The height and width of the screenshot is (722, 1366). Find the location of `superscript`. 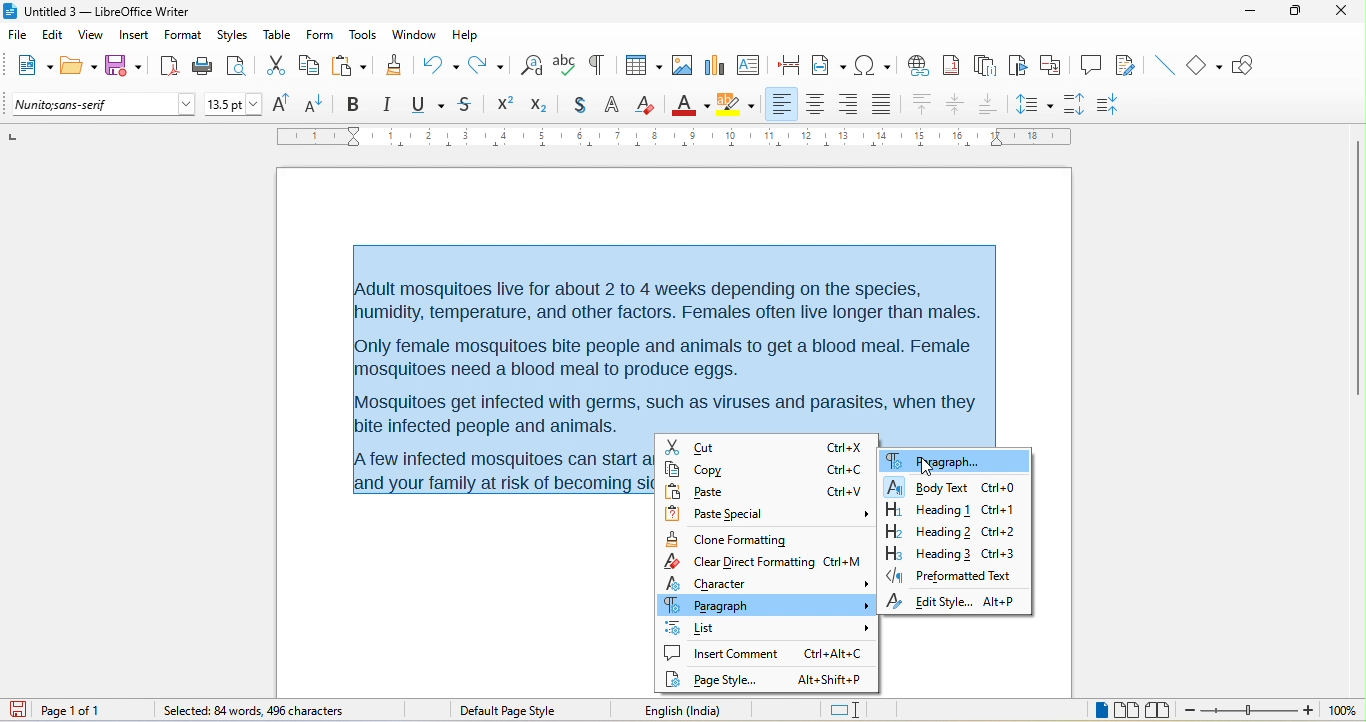

superscript is located at coordinates (505, 104).